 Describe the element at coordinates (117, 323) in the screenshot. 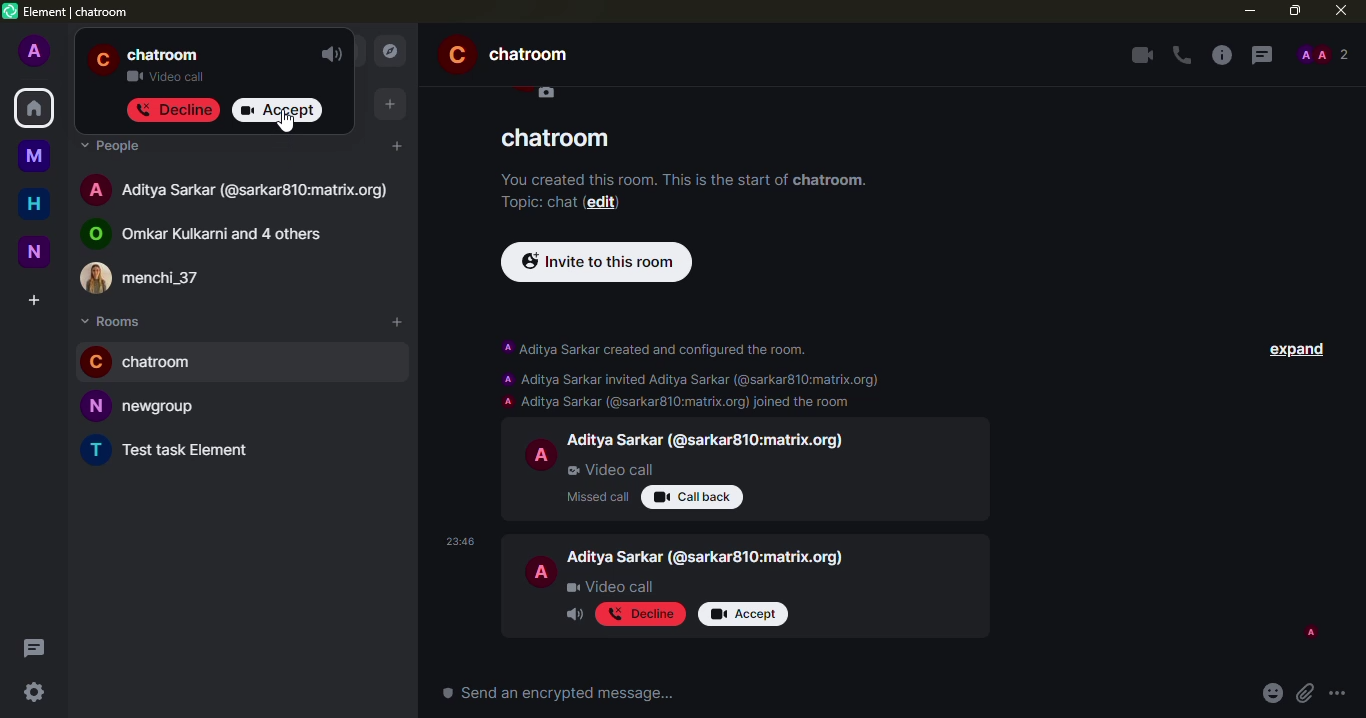

I see `rooms` at that location.